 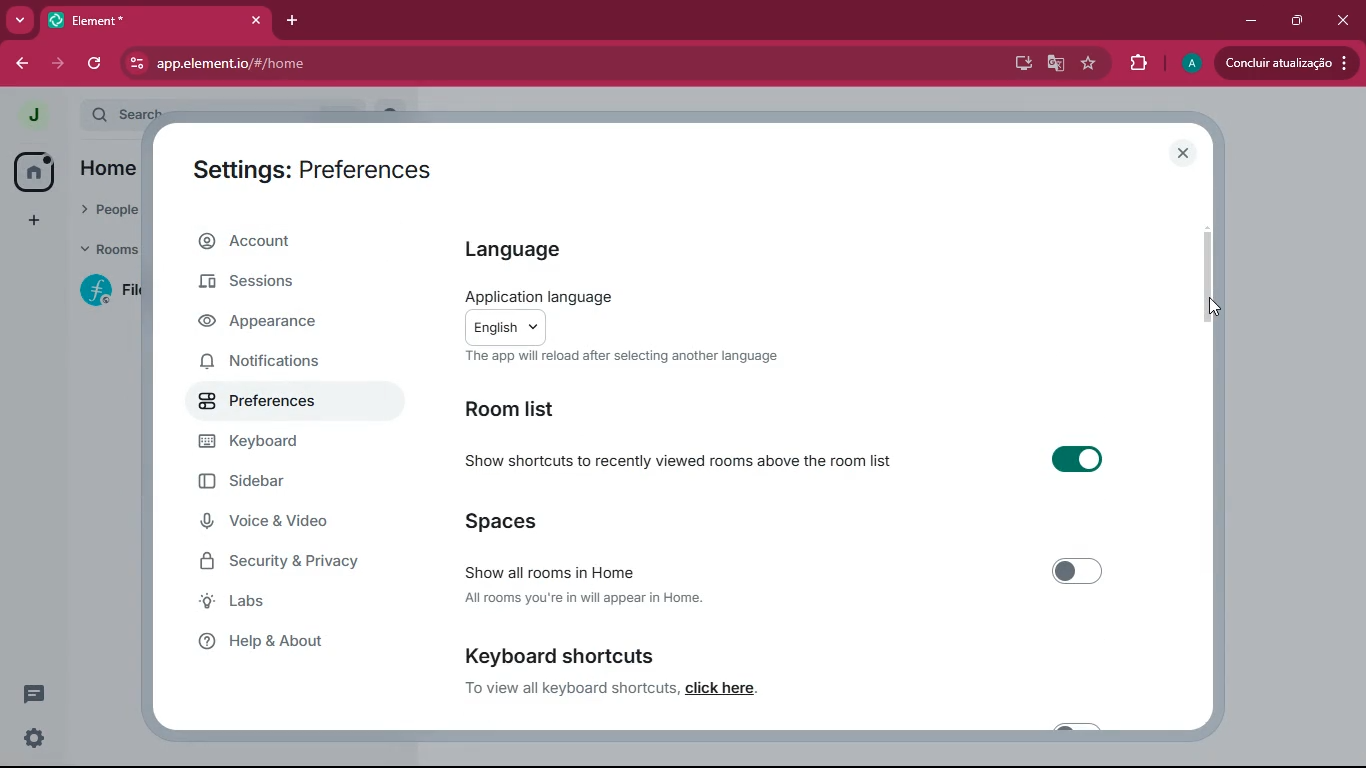 What do you see at coordinates (310, 166) in the screenshot?
I see `settings: preferences` at bounding box center [310, 166].